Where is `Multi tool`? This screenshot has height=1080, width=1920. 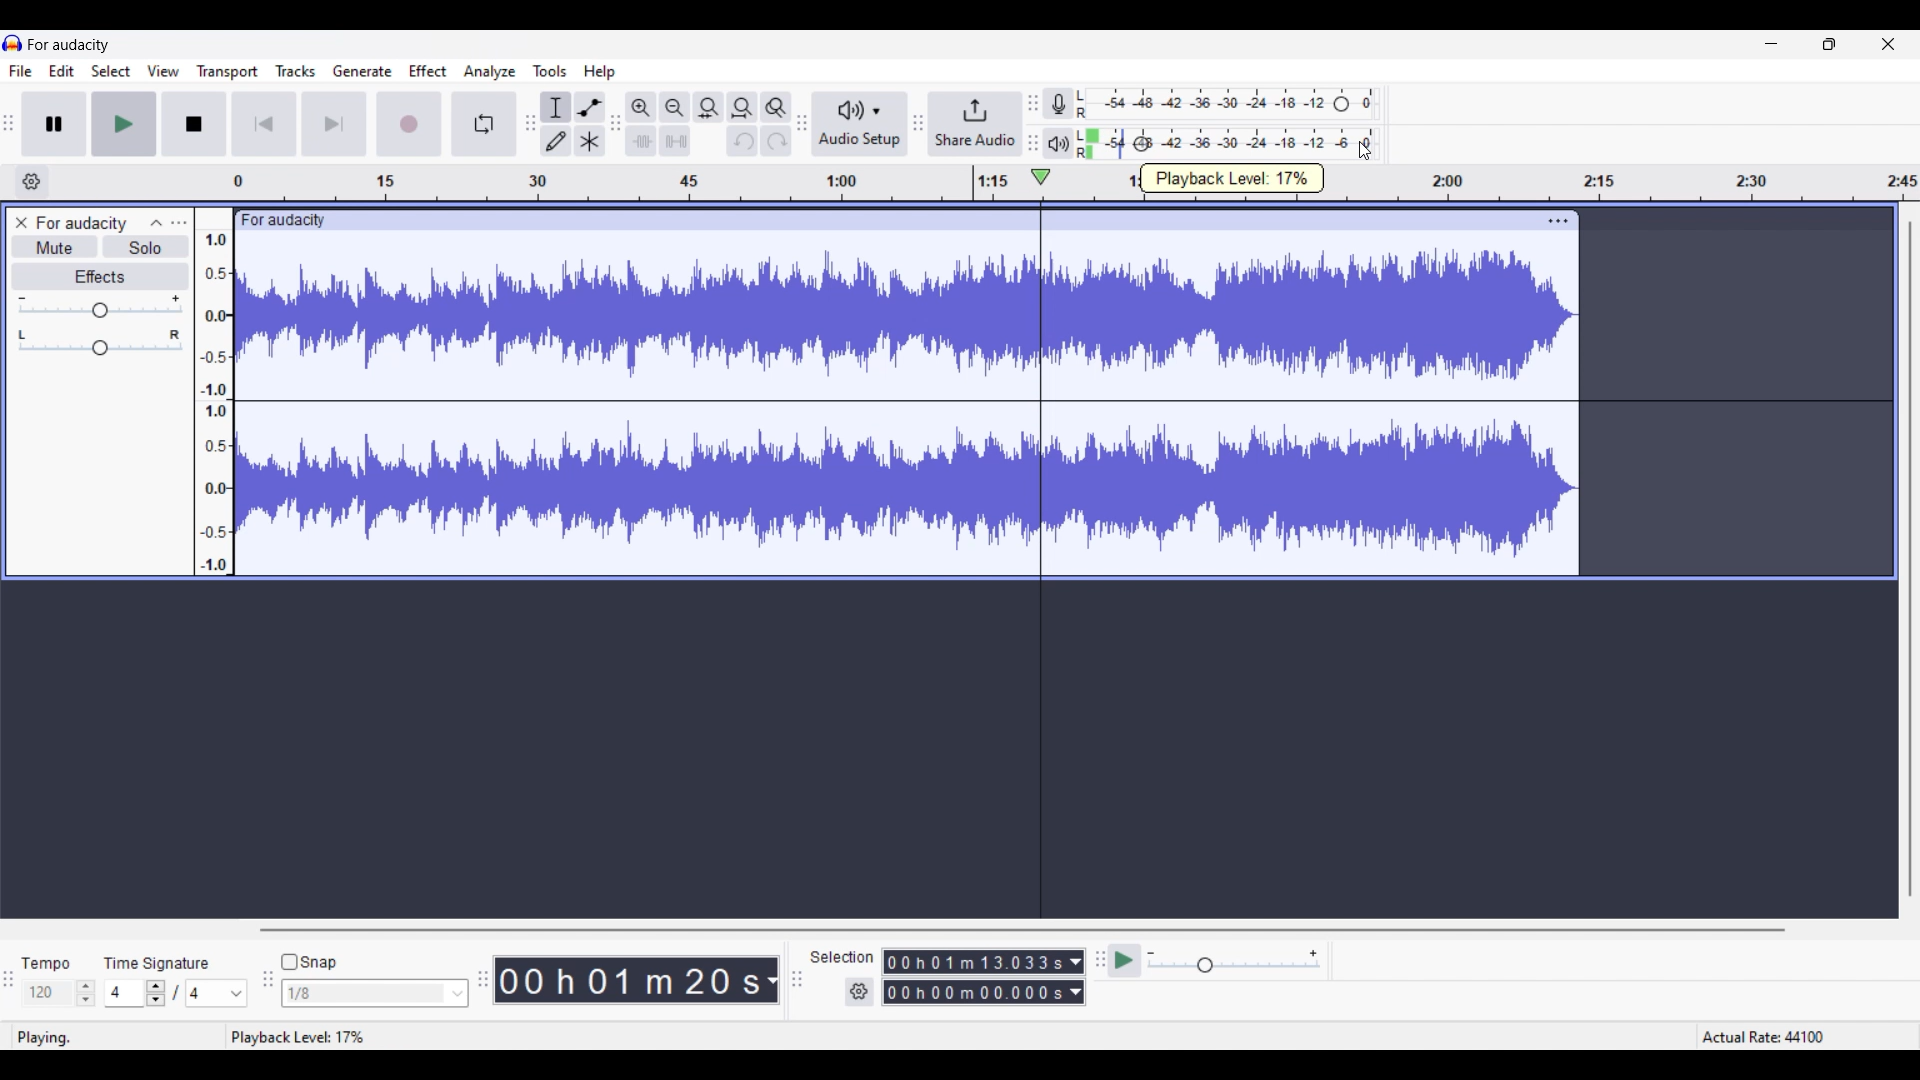
Multi tool is located at coordinates (590, 141).